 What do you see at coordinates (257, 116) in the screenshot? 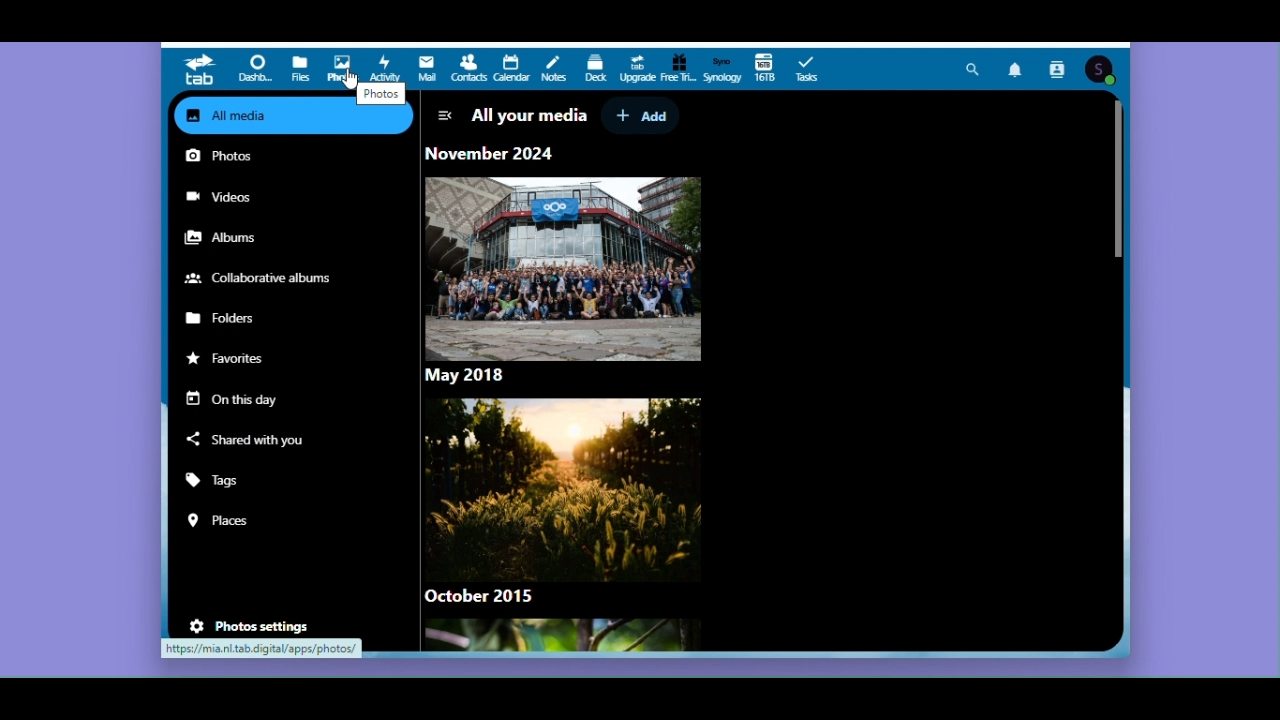
I see `All media` at bounding box center [257, 116].